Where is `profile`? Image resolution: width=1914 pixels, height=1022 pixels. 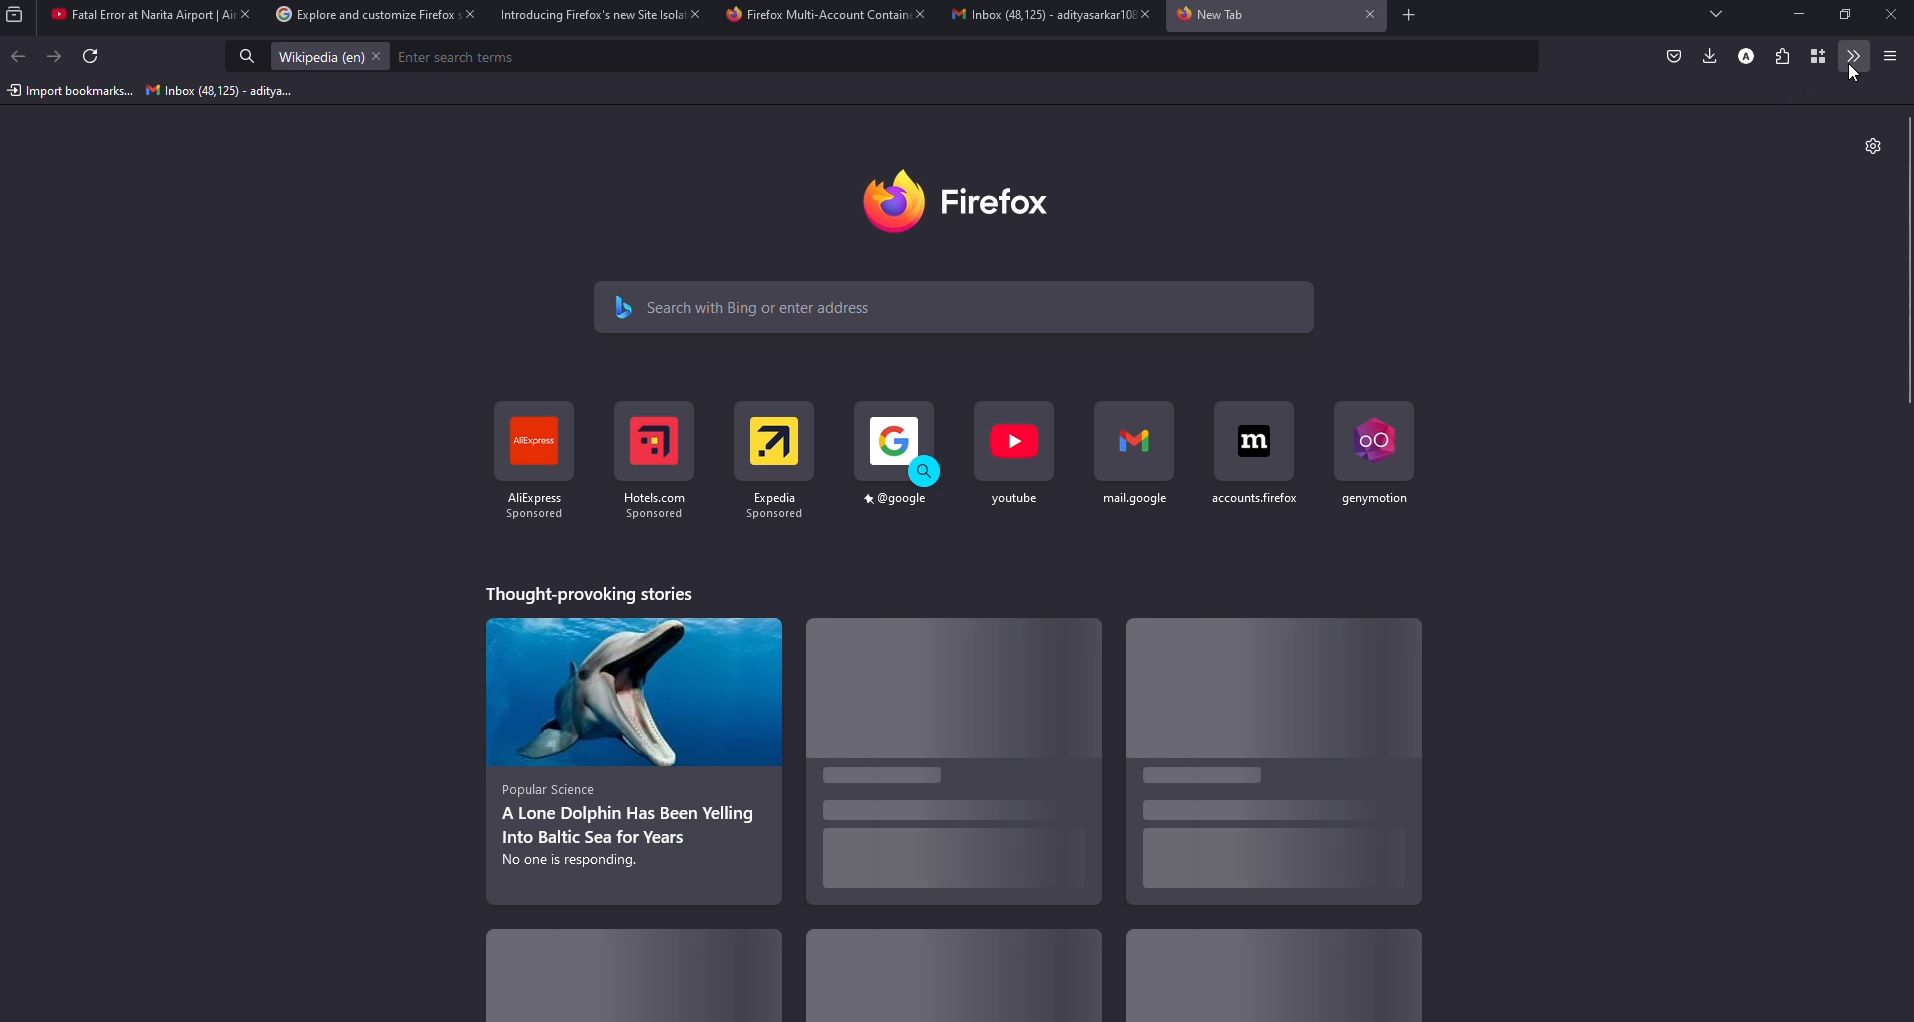 profile is located at coordinates (1745, 54).